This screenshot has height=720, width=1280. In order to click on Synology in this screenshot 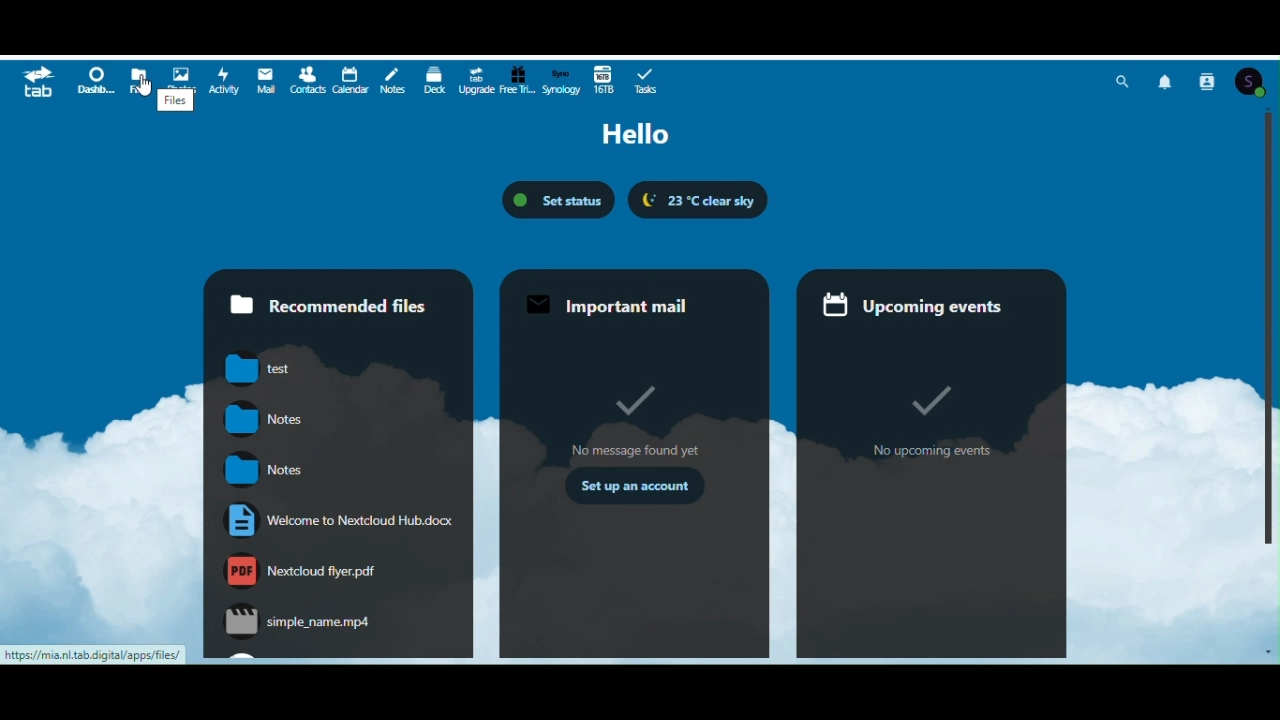, I will do `click(559, 80)`.